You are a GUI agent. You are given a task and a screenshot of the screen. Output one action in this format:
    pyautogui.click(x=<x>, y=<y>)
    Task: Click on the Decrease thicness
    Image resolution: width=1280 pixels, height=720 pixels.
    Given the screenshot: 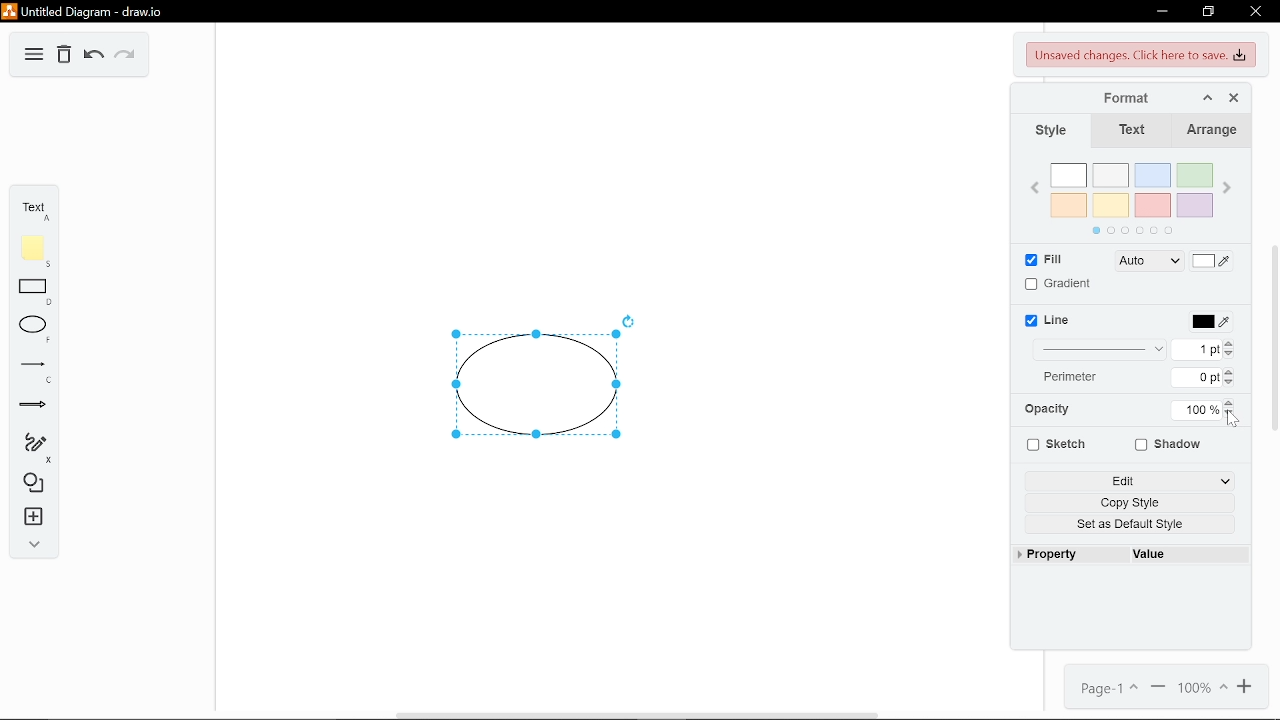 What is the action you would take?
    pyautogui.click(x=1230, y=354)
    